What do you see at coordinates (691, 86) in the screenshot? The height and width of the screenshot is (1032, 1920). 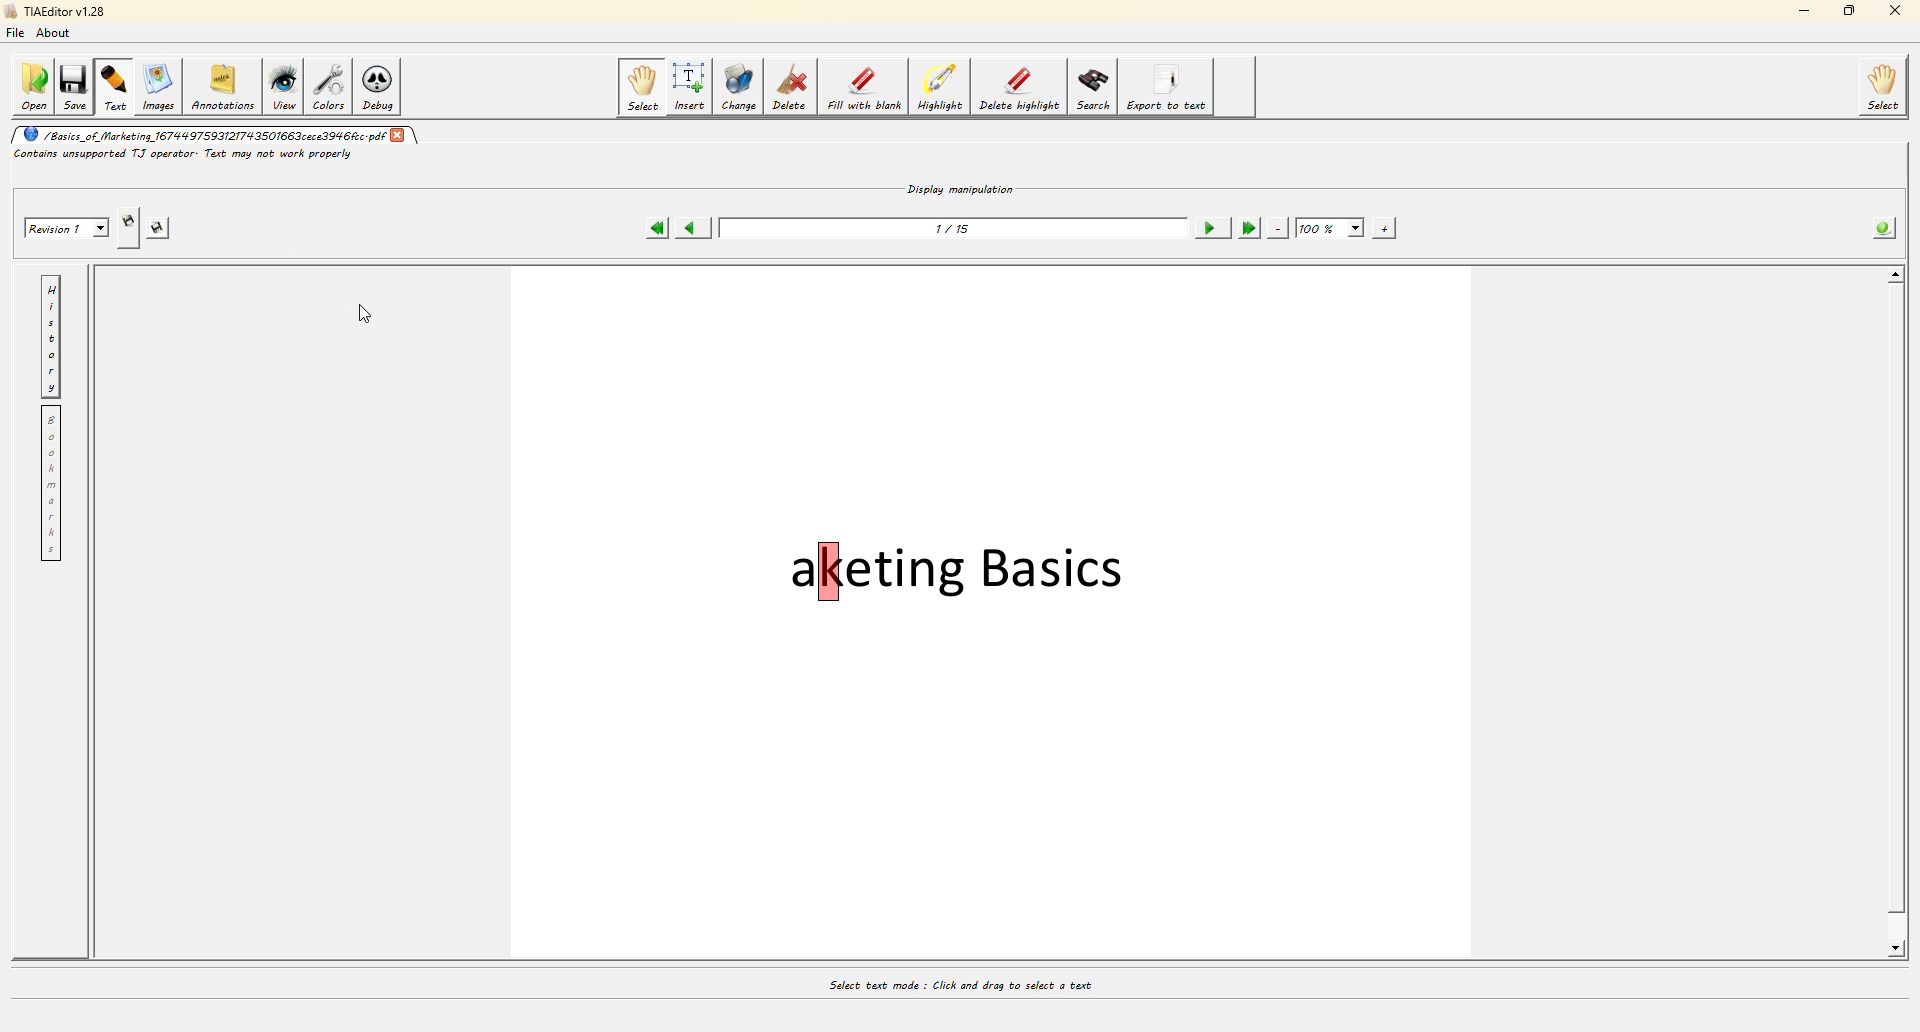 I see `insert` at bounding box center [691, 86].